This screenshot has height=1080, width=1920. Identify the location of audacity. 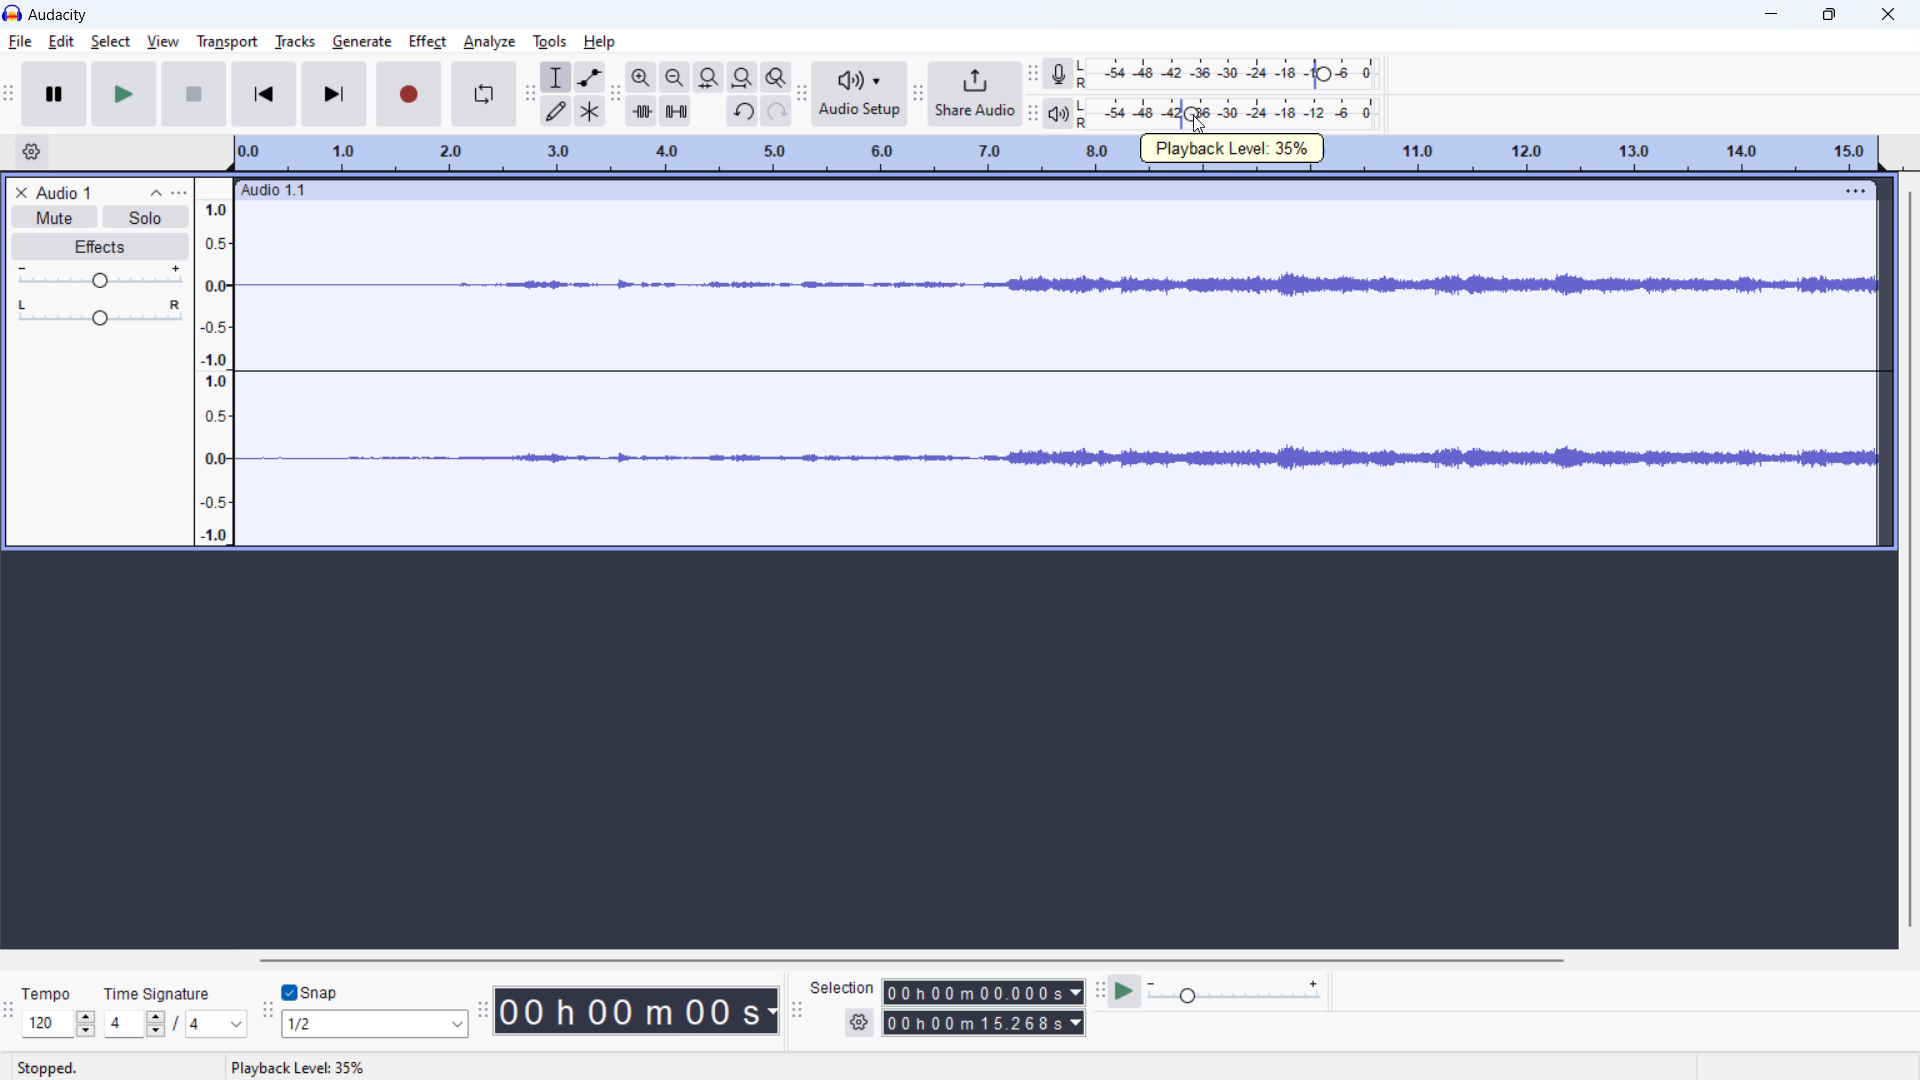
(58, 15).